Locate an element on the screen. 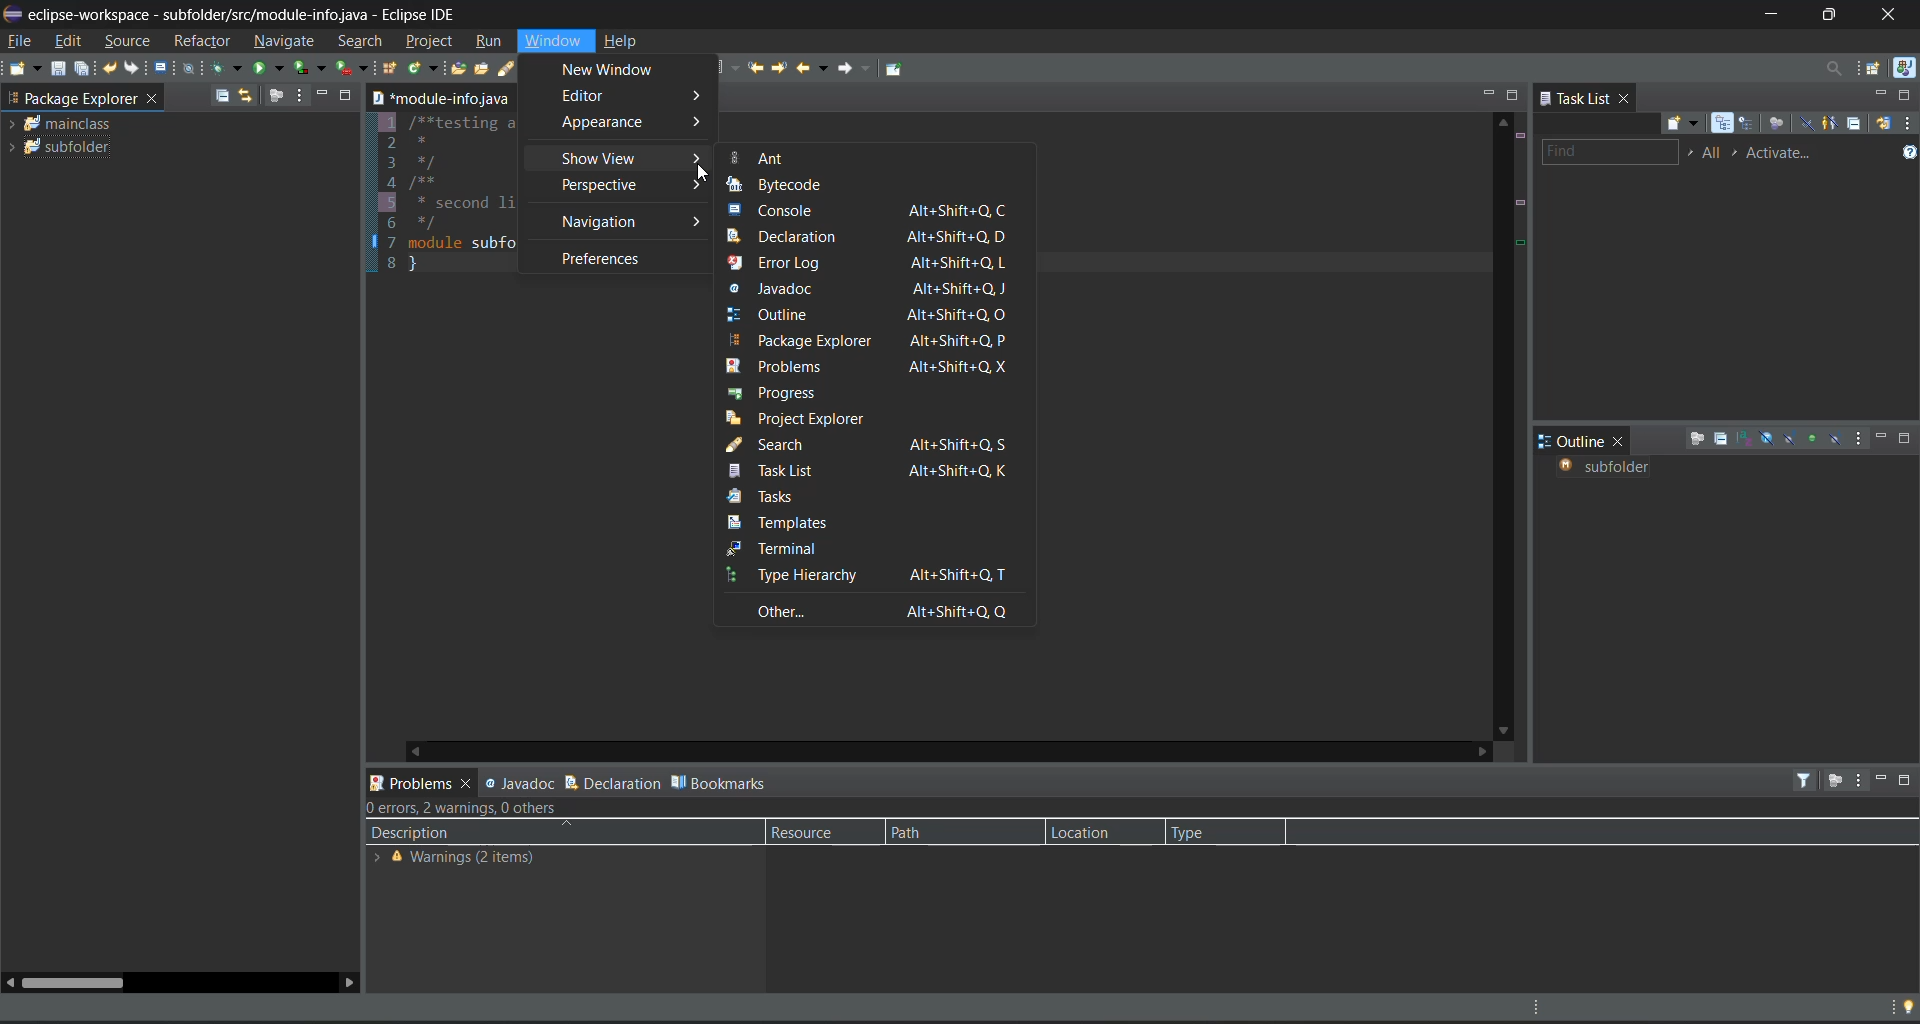 This screenshot has width=1920, height=1024. minimize is located at coordinates (1769, 15).